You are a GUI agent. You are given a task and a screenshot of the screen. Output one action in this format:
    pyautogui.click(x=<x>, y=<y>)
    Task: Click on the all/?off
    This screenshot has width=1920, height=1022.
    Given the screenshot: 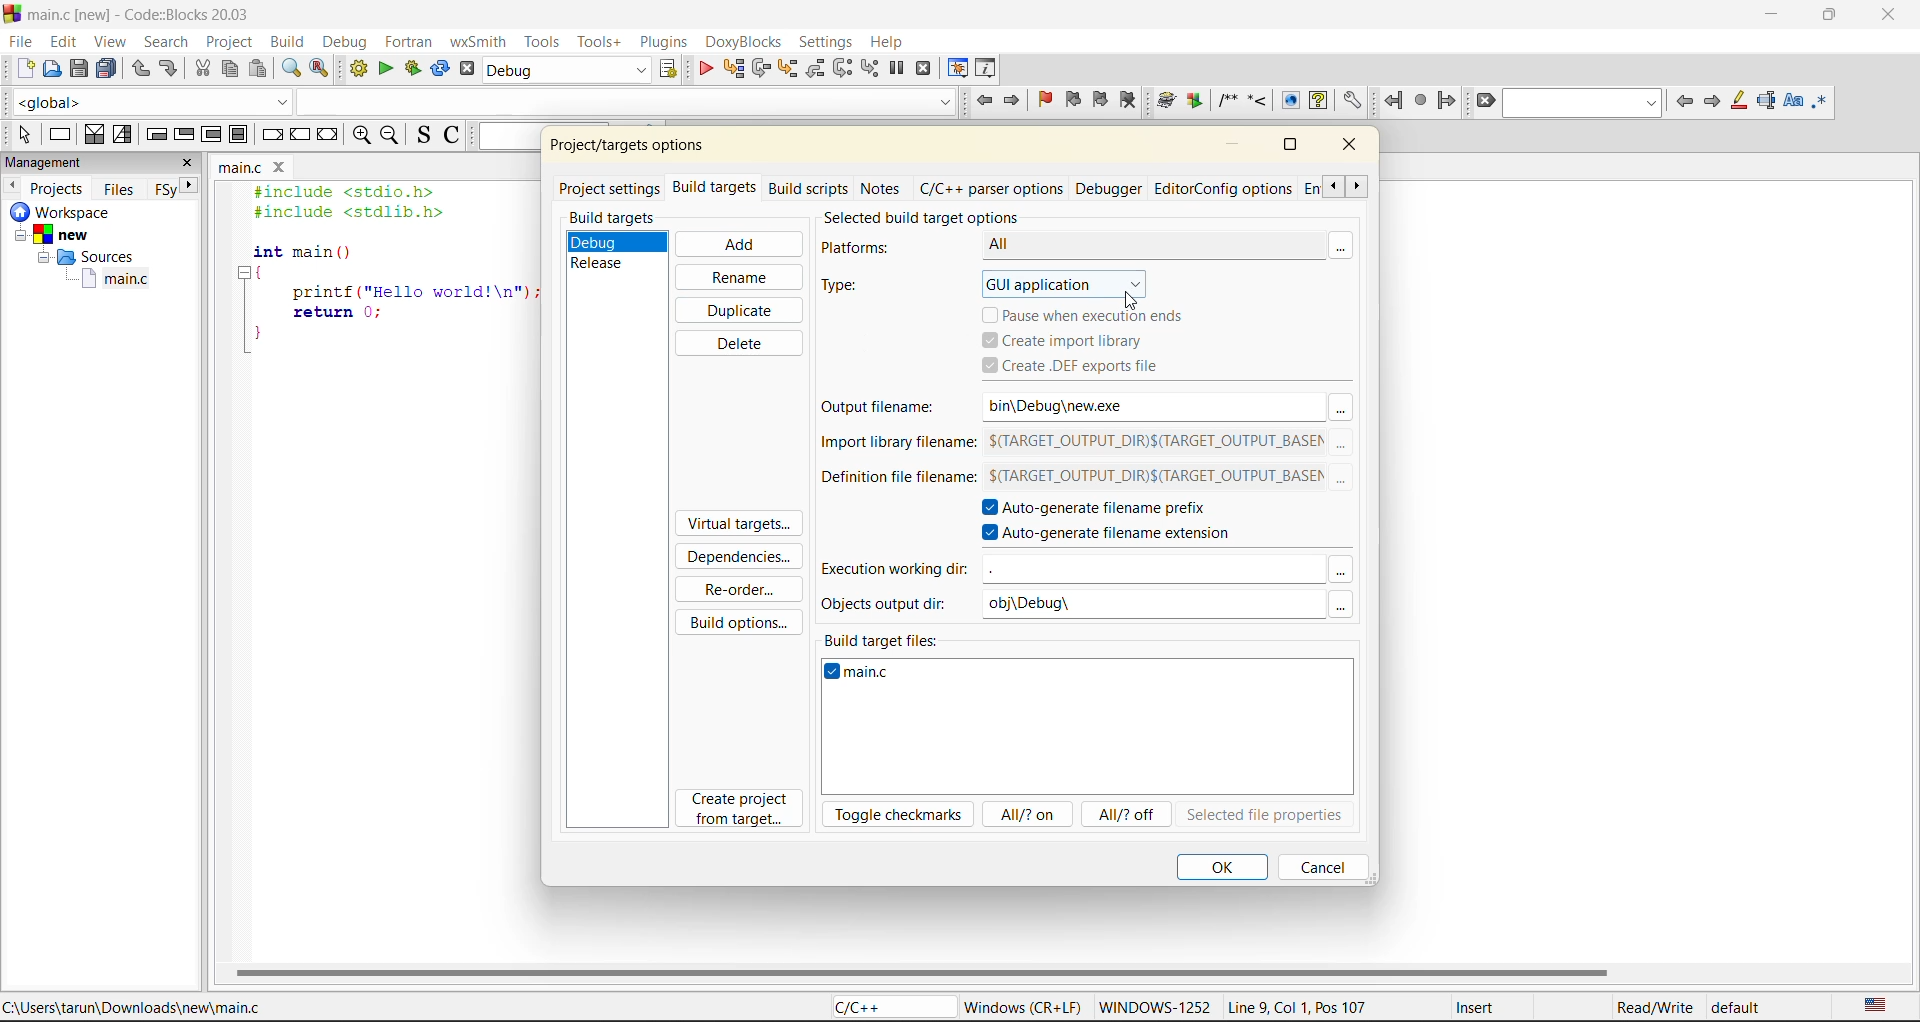 What is the action you would take?
    pyautogui.click(x=1129, y=816)
    